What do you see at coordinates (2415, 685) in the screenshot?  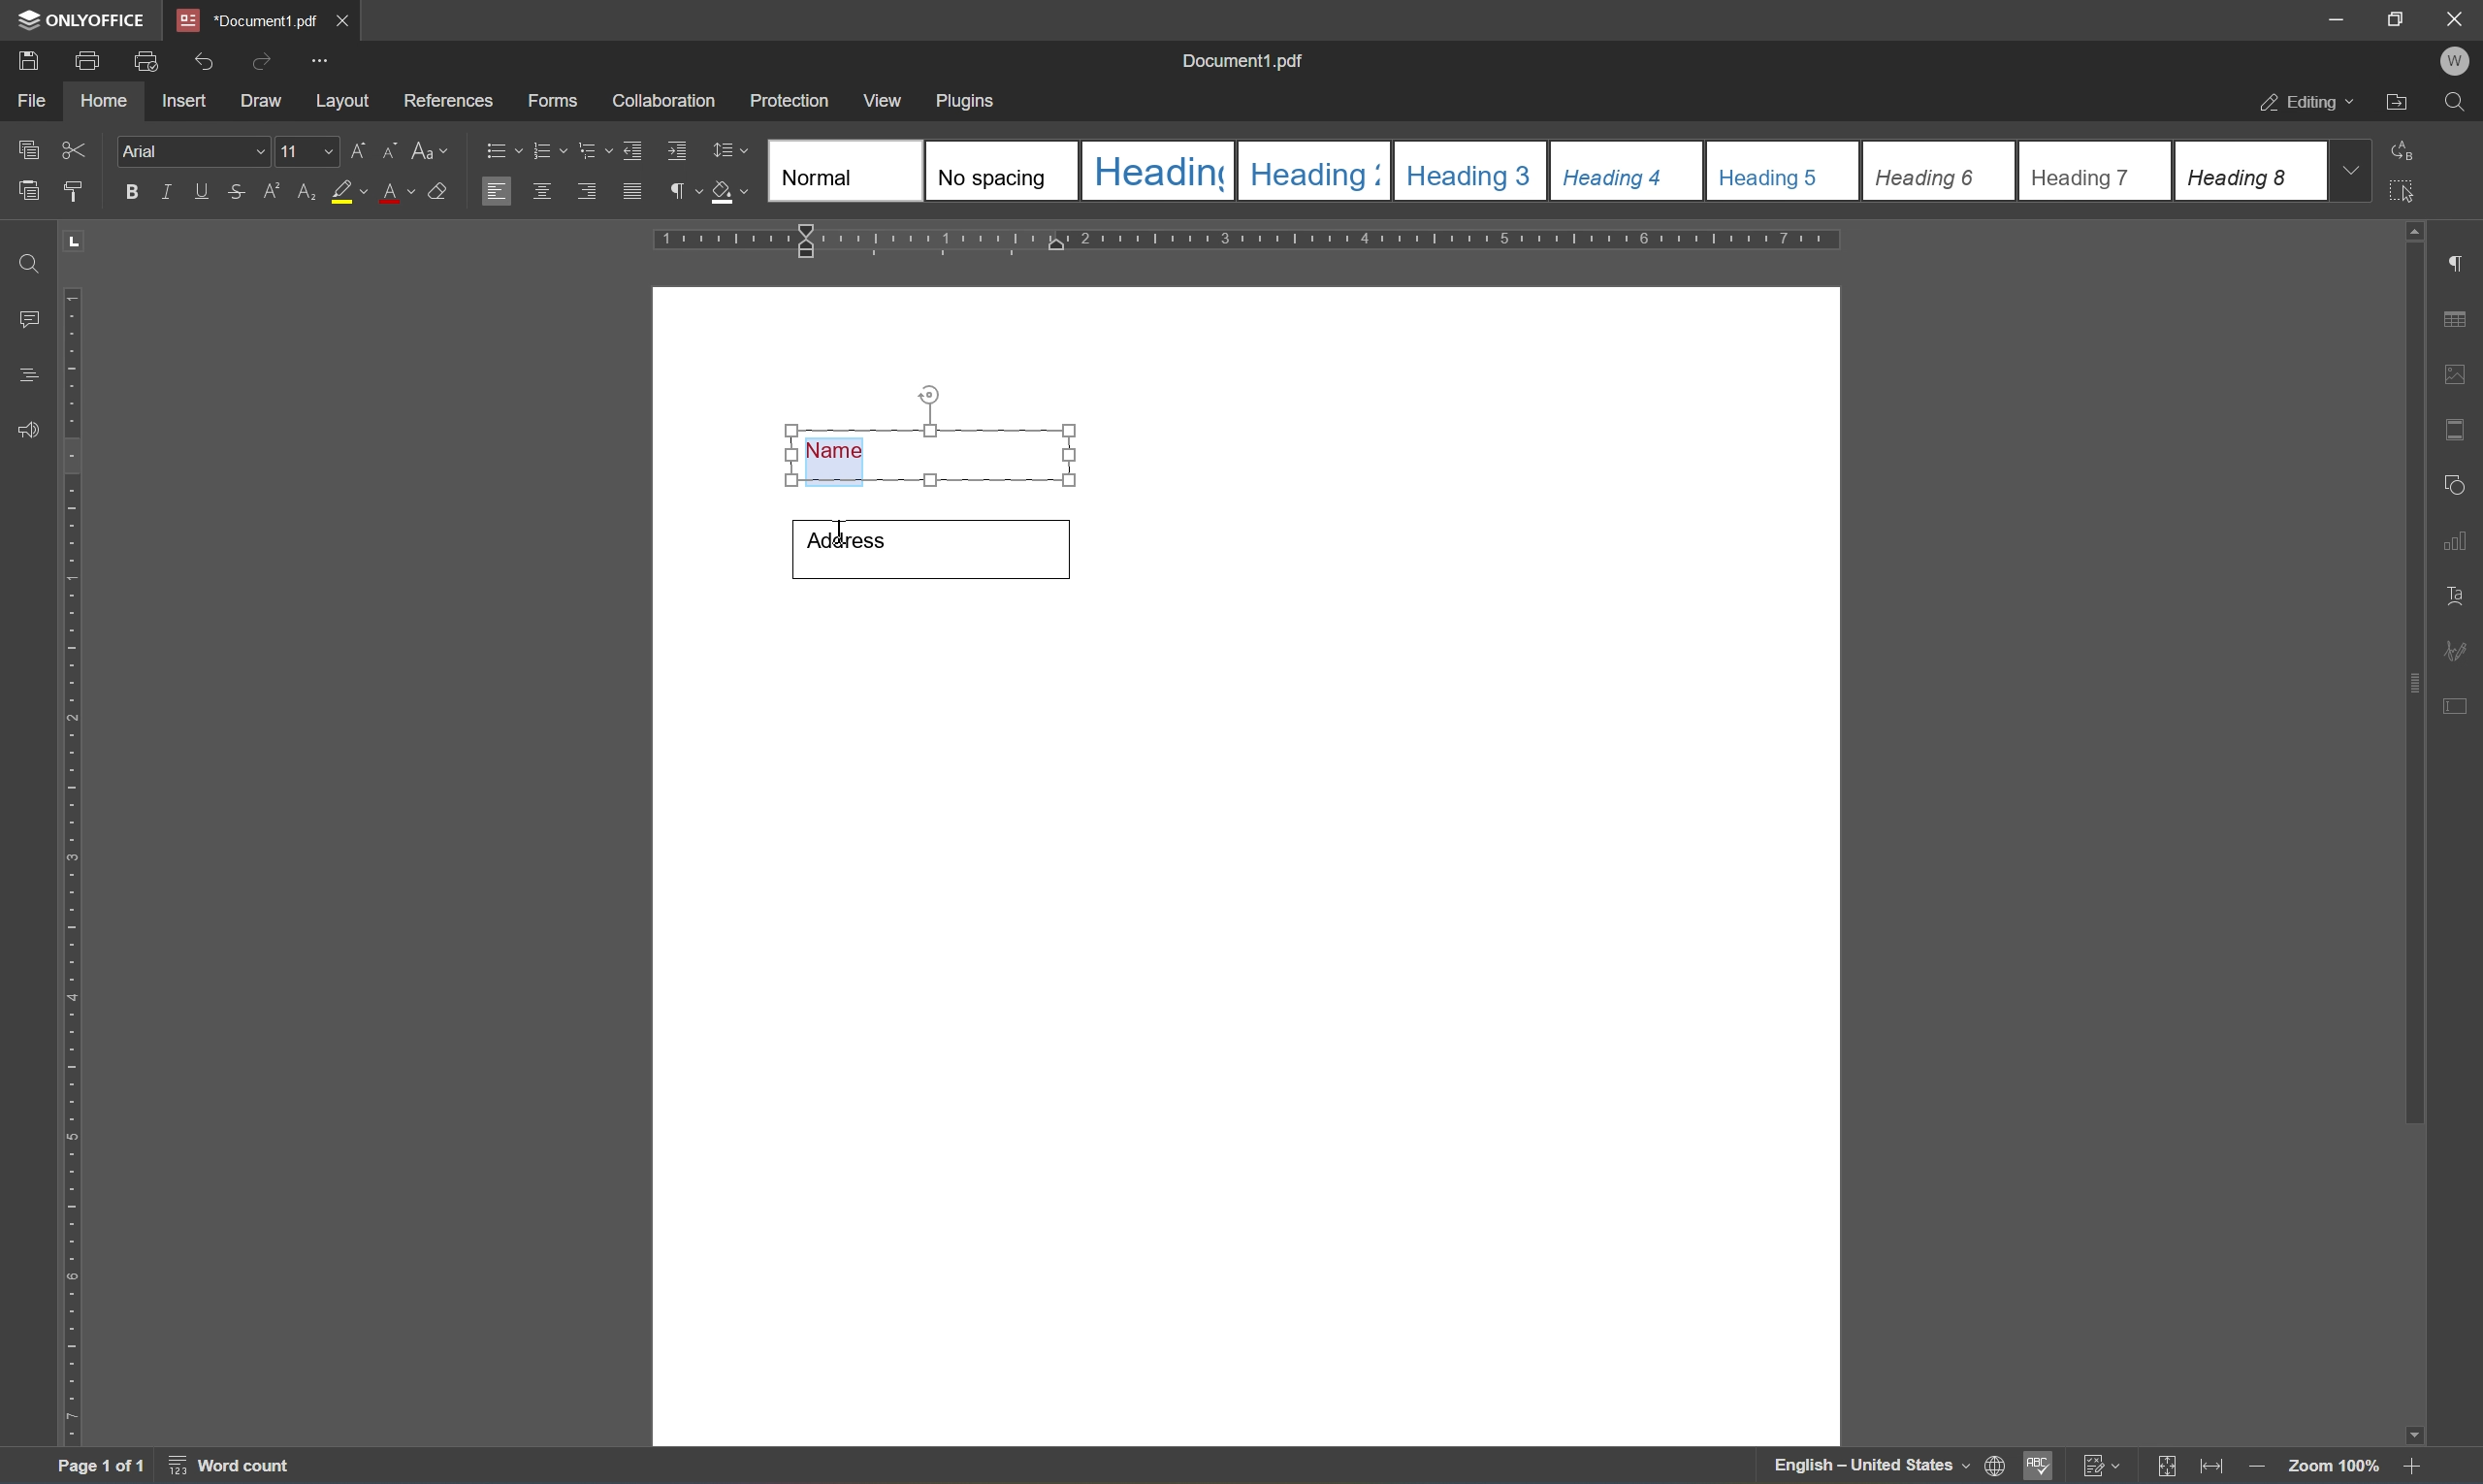 I see `scroll bar` at bounding box center [2415, 685].